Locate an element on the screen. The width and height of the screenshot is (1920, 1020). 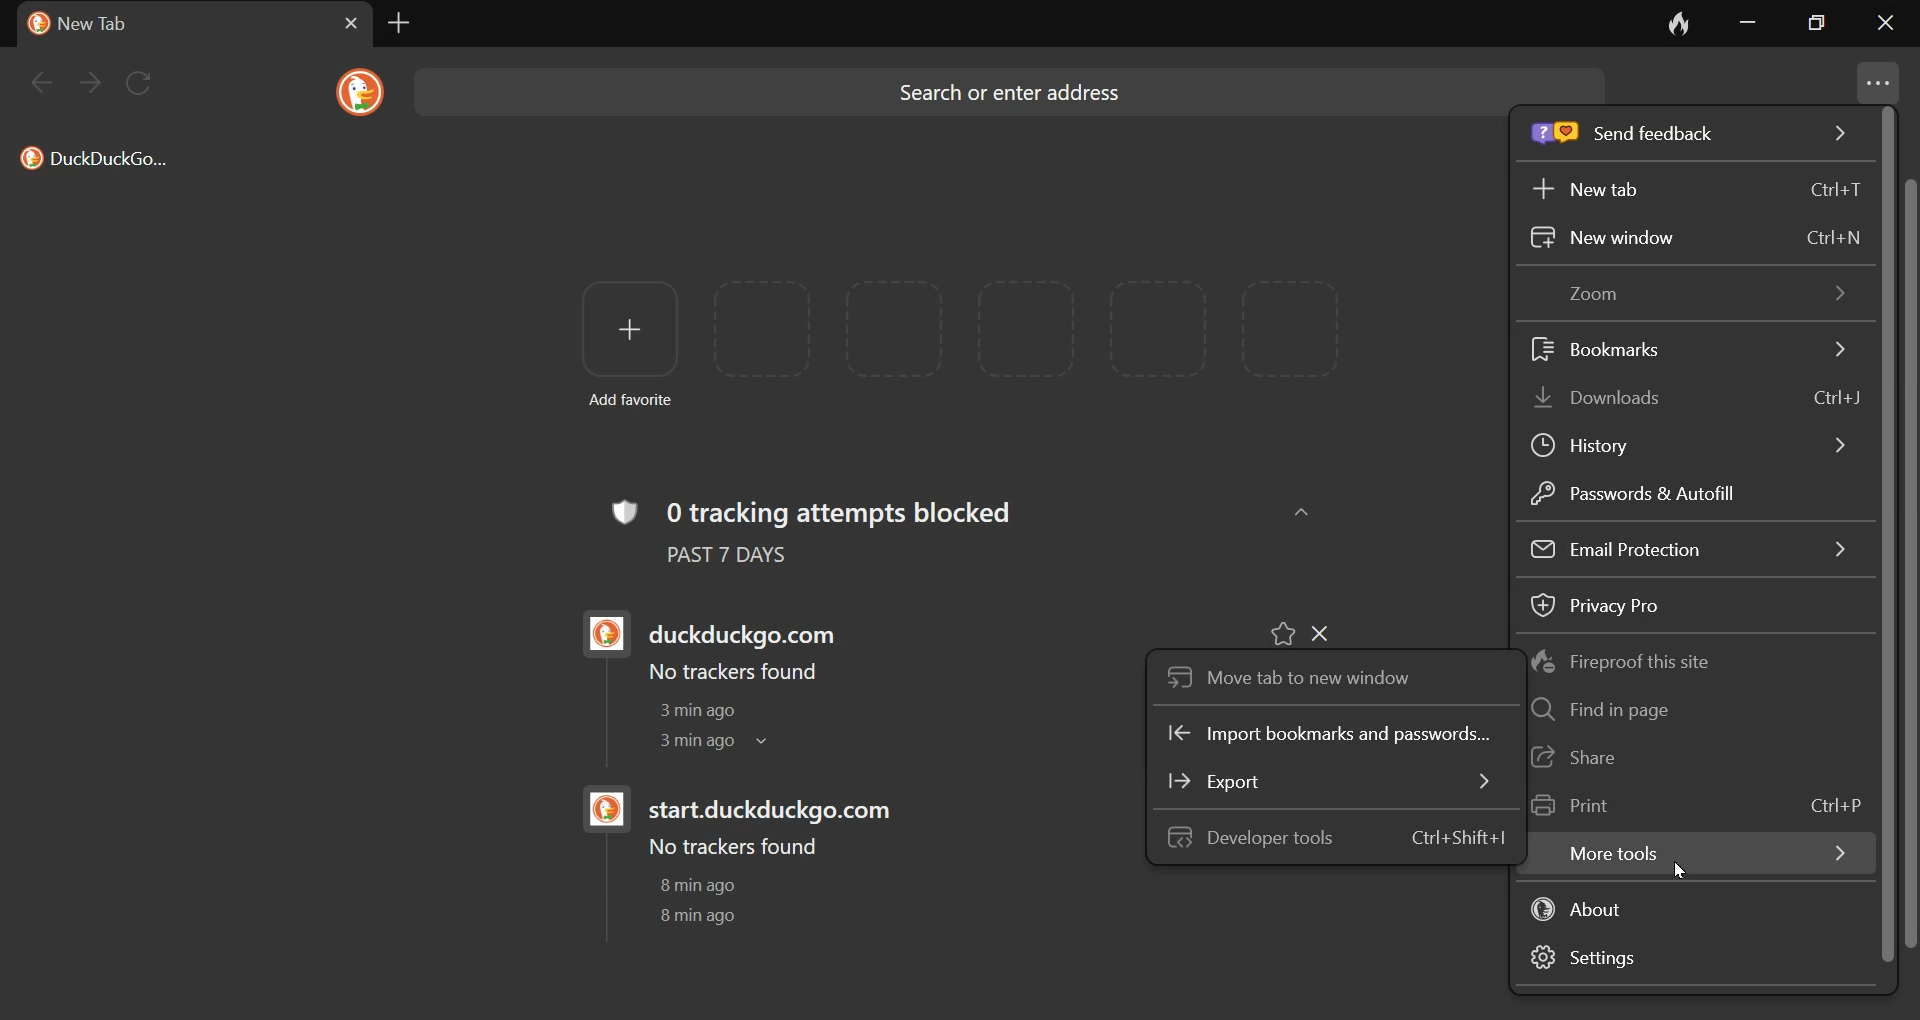
refresh is located at coordinates (142, 77).